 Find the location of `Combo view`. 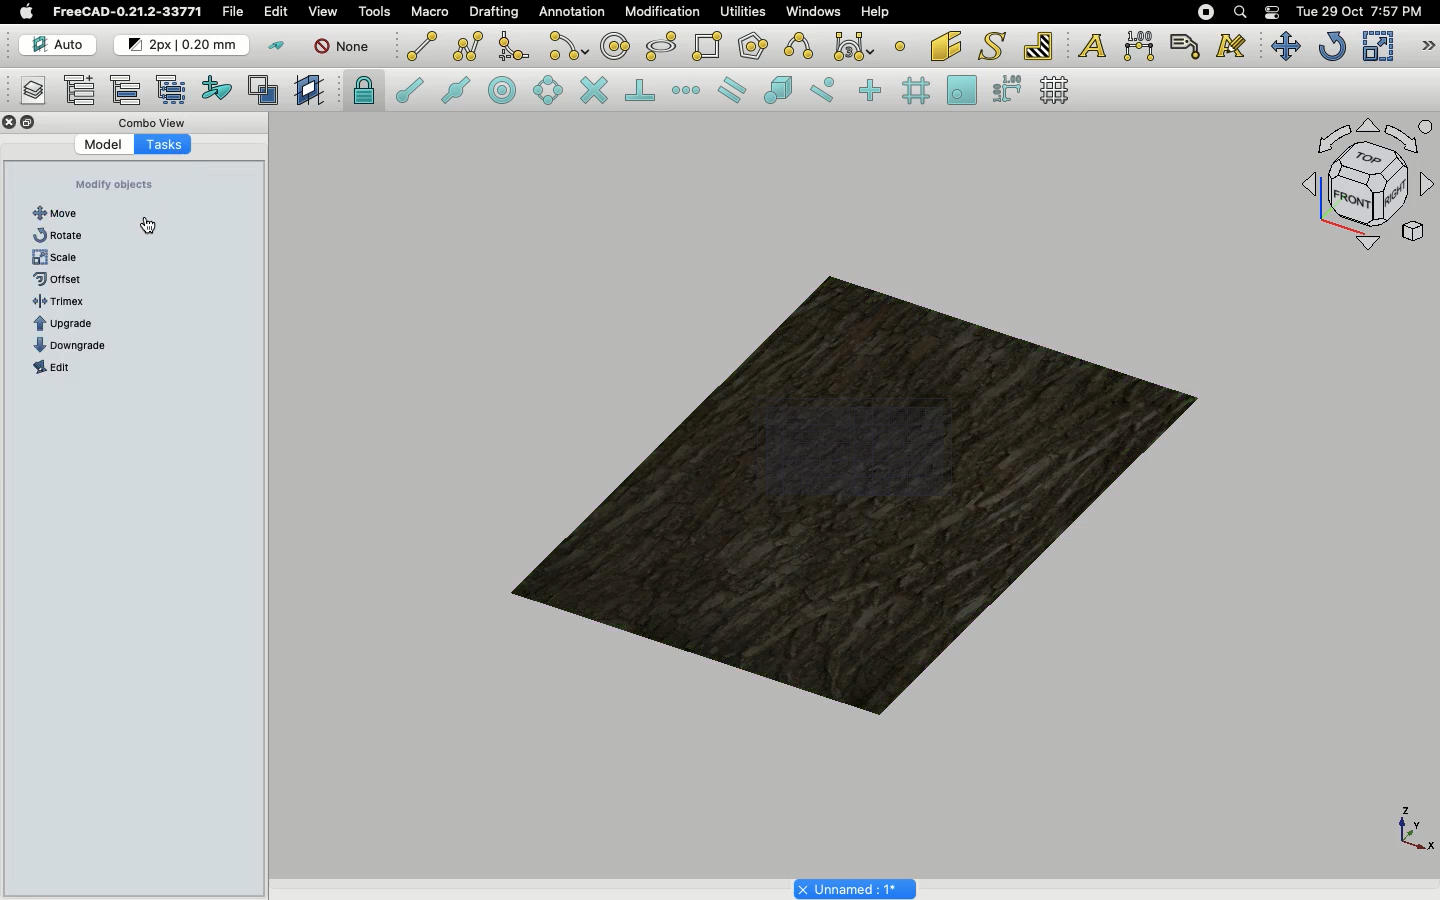

Combo view is located at coordinates (154, 122).